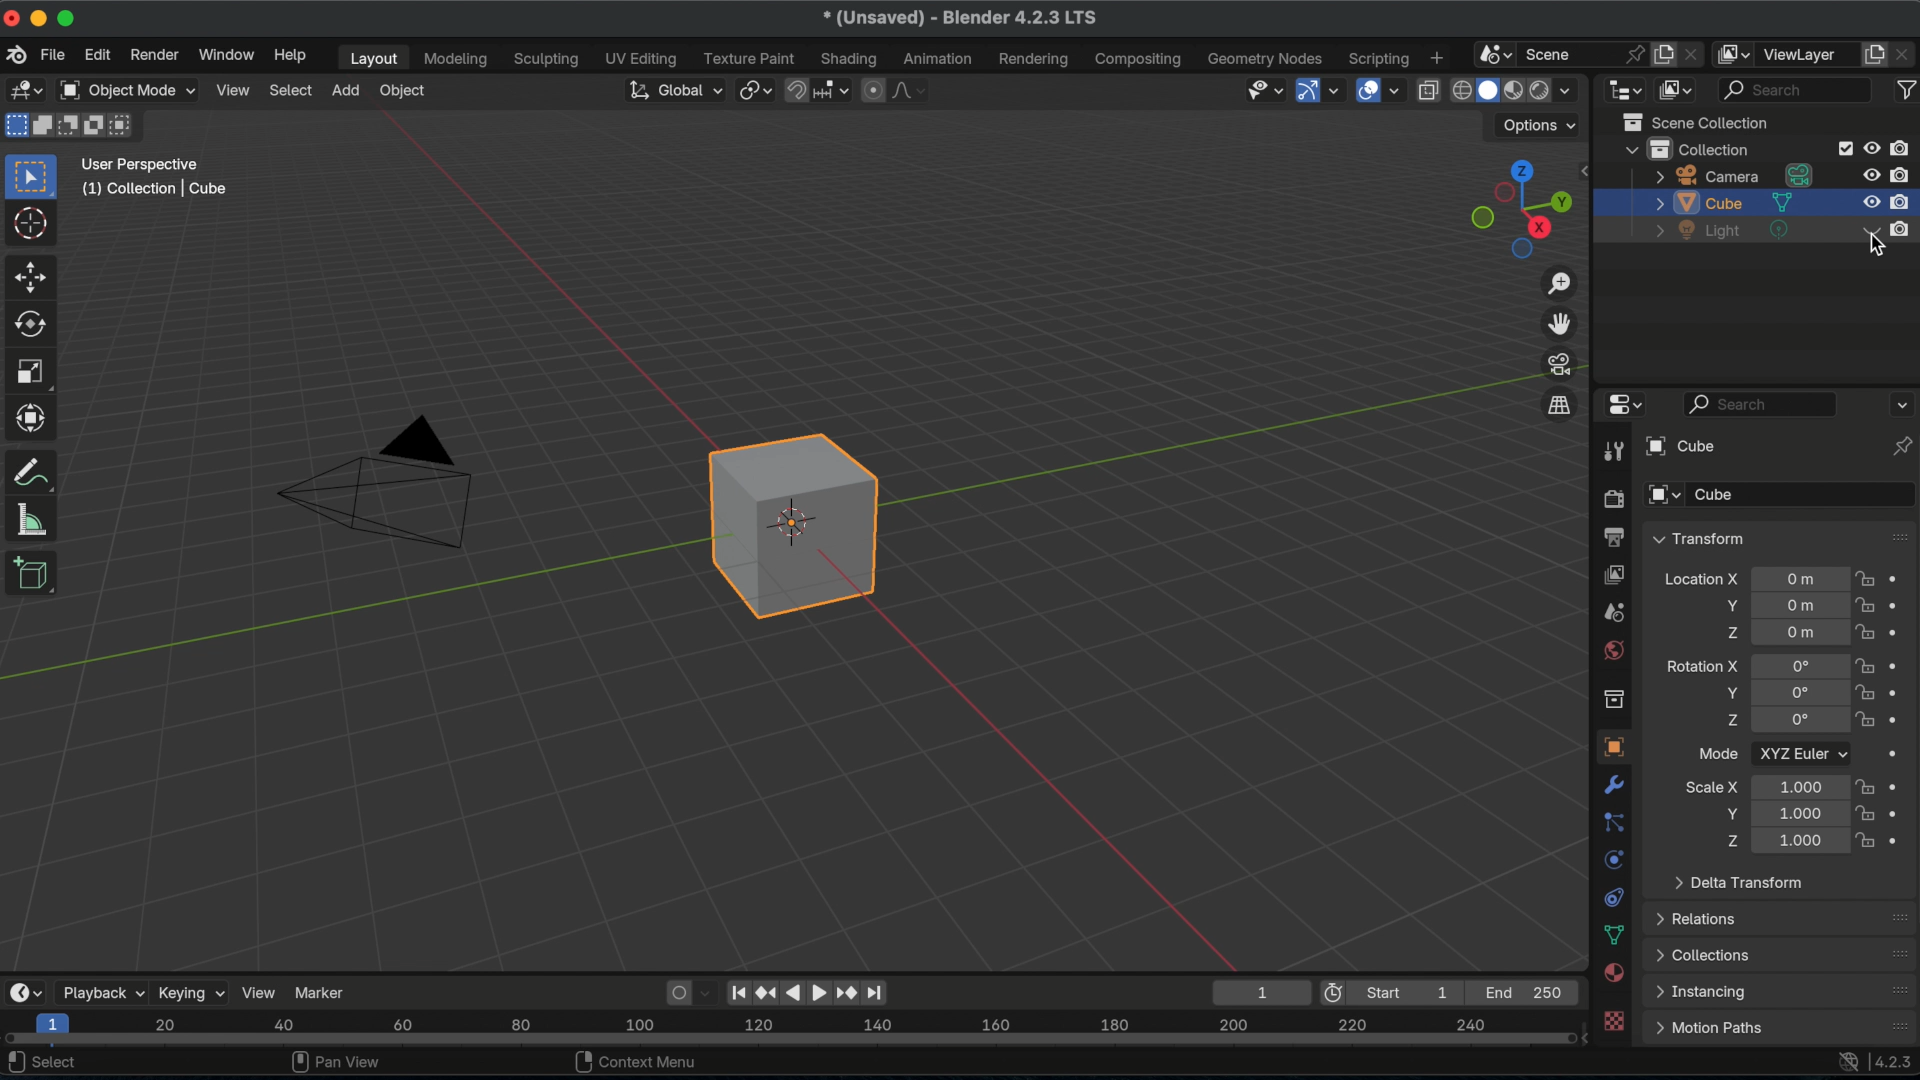 The image size is (1920, 1080). Describe the element at coordinates (1460, 88) in the screenshot. I see `viewport shading` at that location.